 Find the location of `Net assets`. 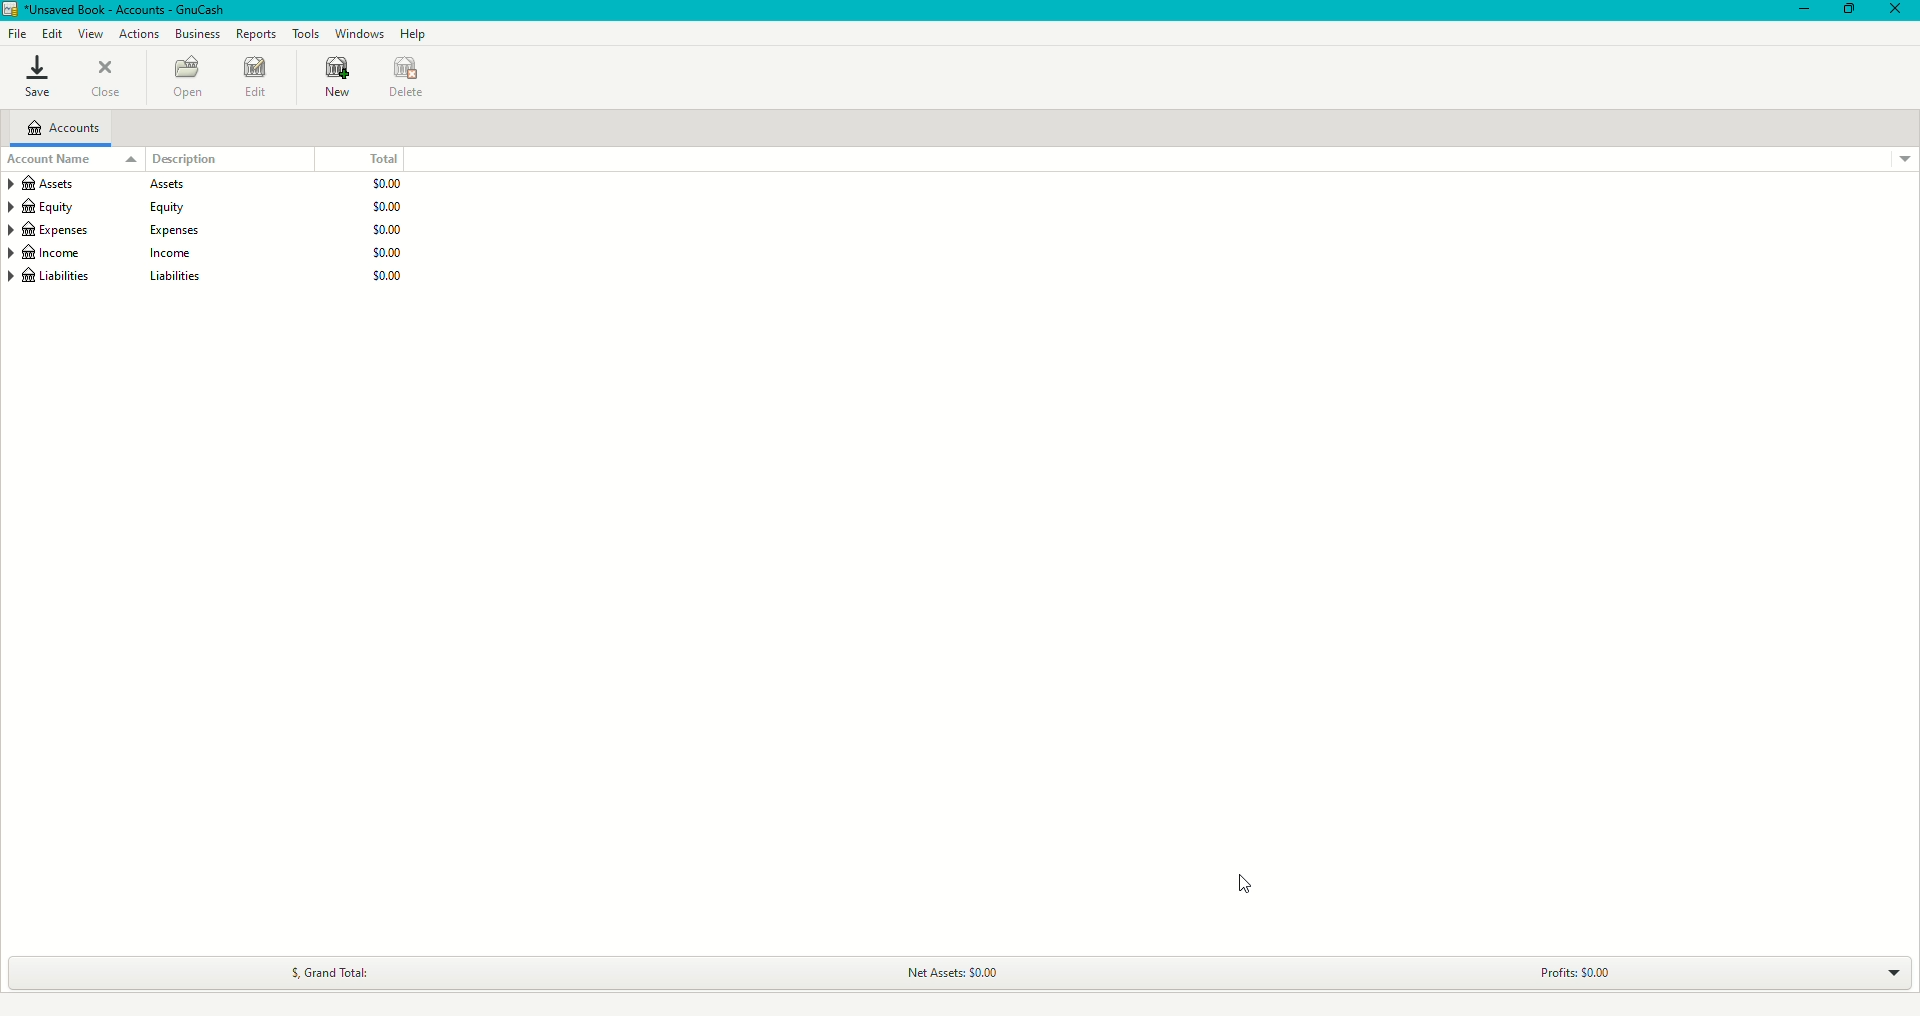

Net assets is located at coordinates (954, 972).